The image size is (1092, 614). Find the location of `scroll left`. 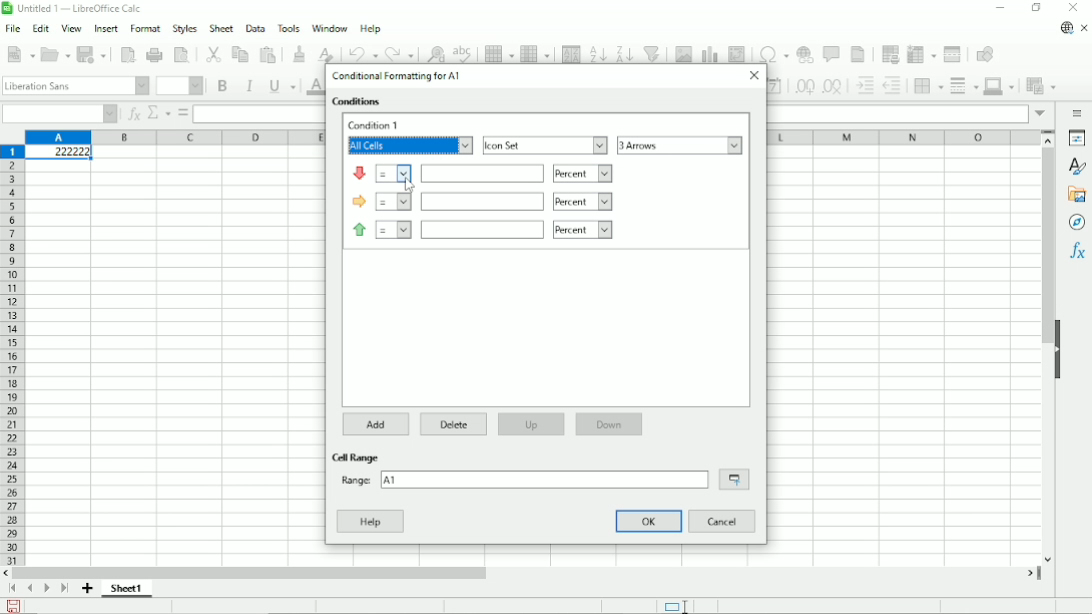

scroll left is located at coordinates (8, 573).